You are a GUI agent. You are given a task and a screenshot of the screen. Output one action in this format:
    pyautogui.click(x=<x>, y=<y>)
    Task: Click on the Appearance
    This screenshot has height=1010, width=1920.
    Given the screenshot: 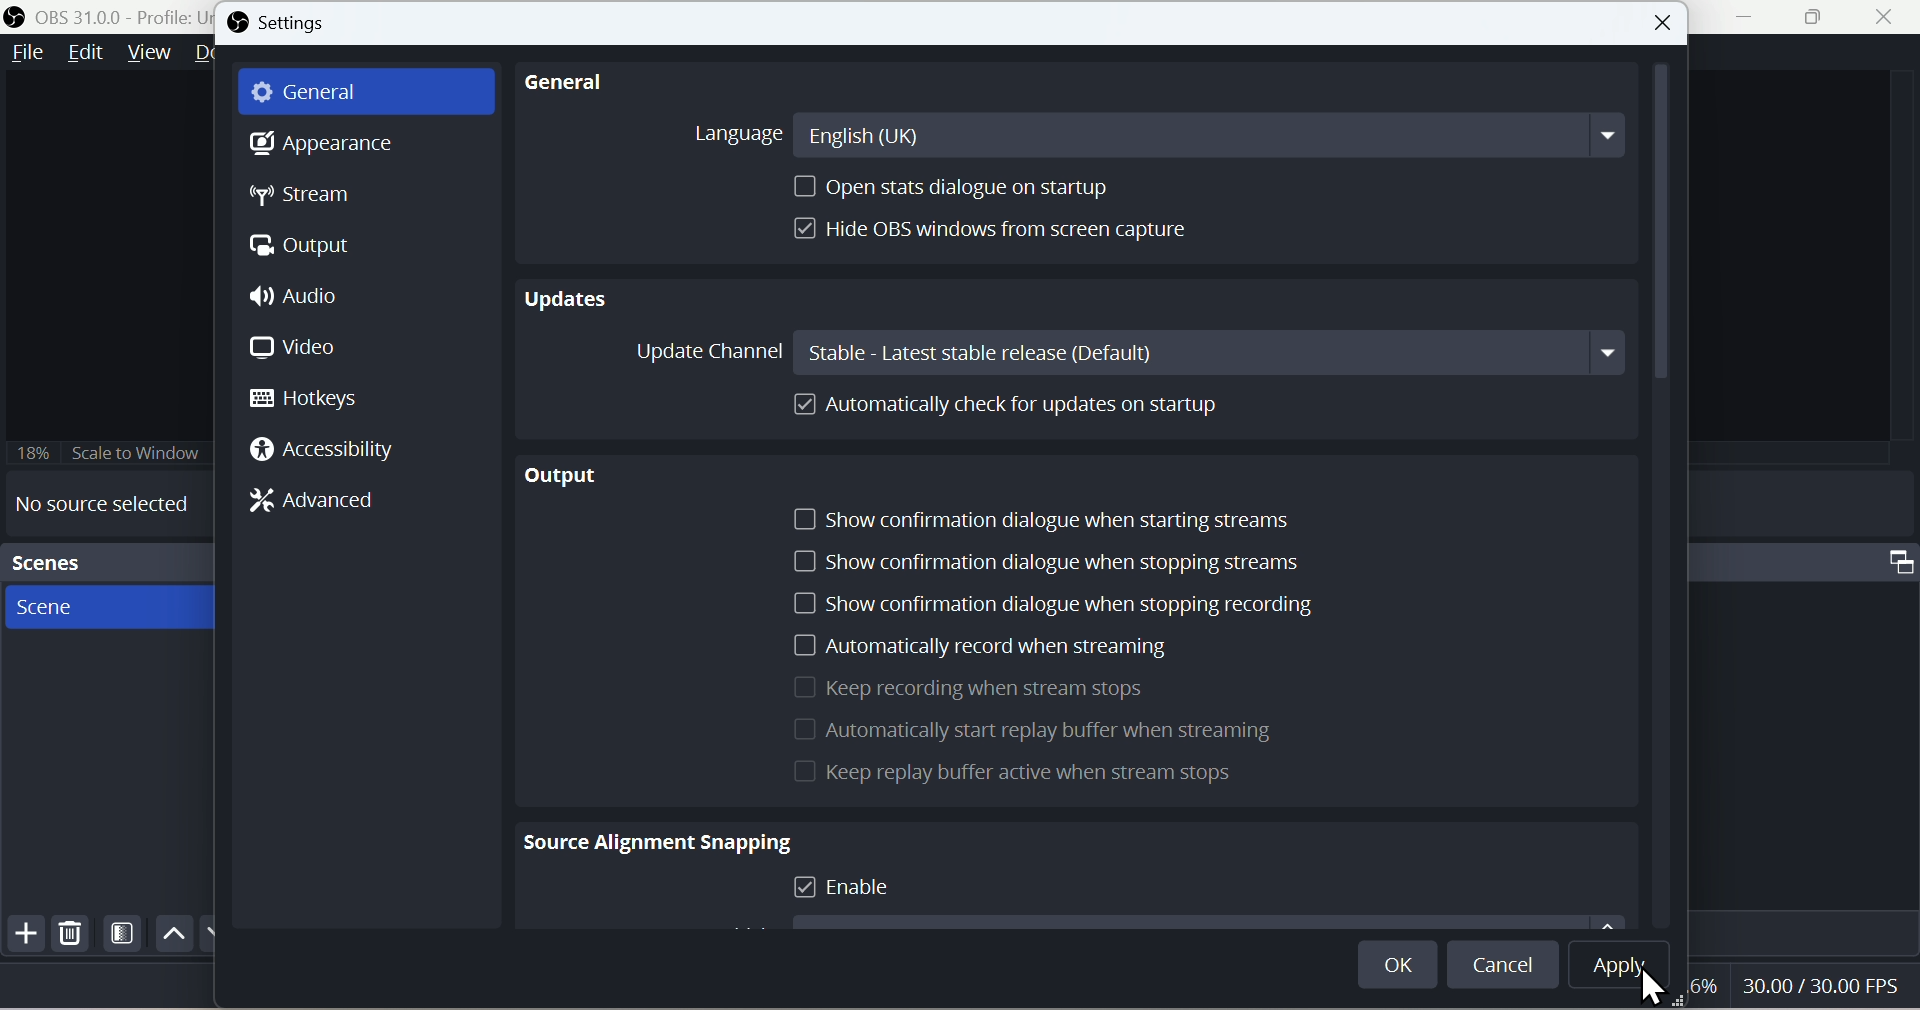 What is the action you would take?
    pyautogui.click(x=318, y=144)
    